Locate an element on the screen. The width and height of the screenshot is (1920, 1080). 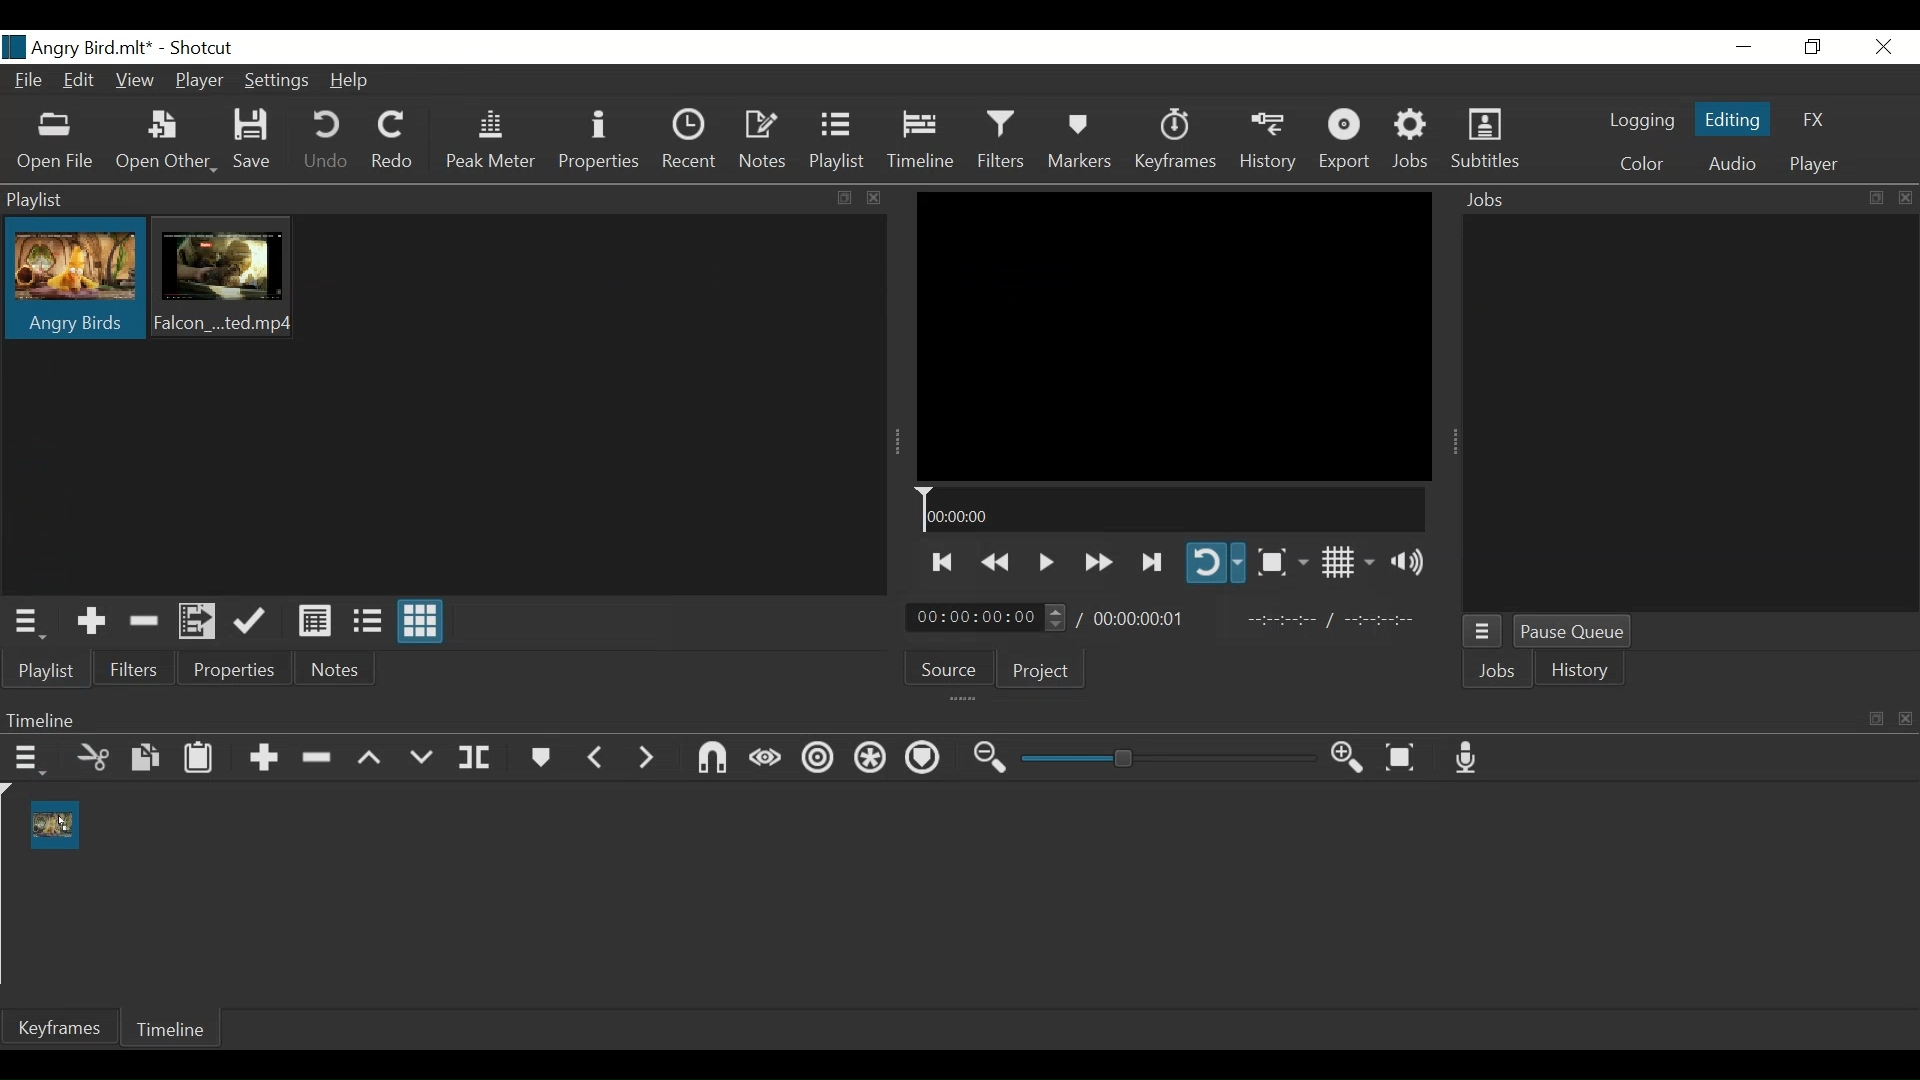
Player is located at coordinates (200, 83).